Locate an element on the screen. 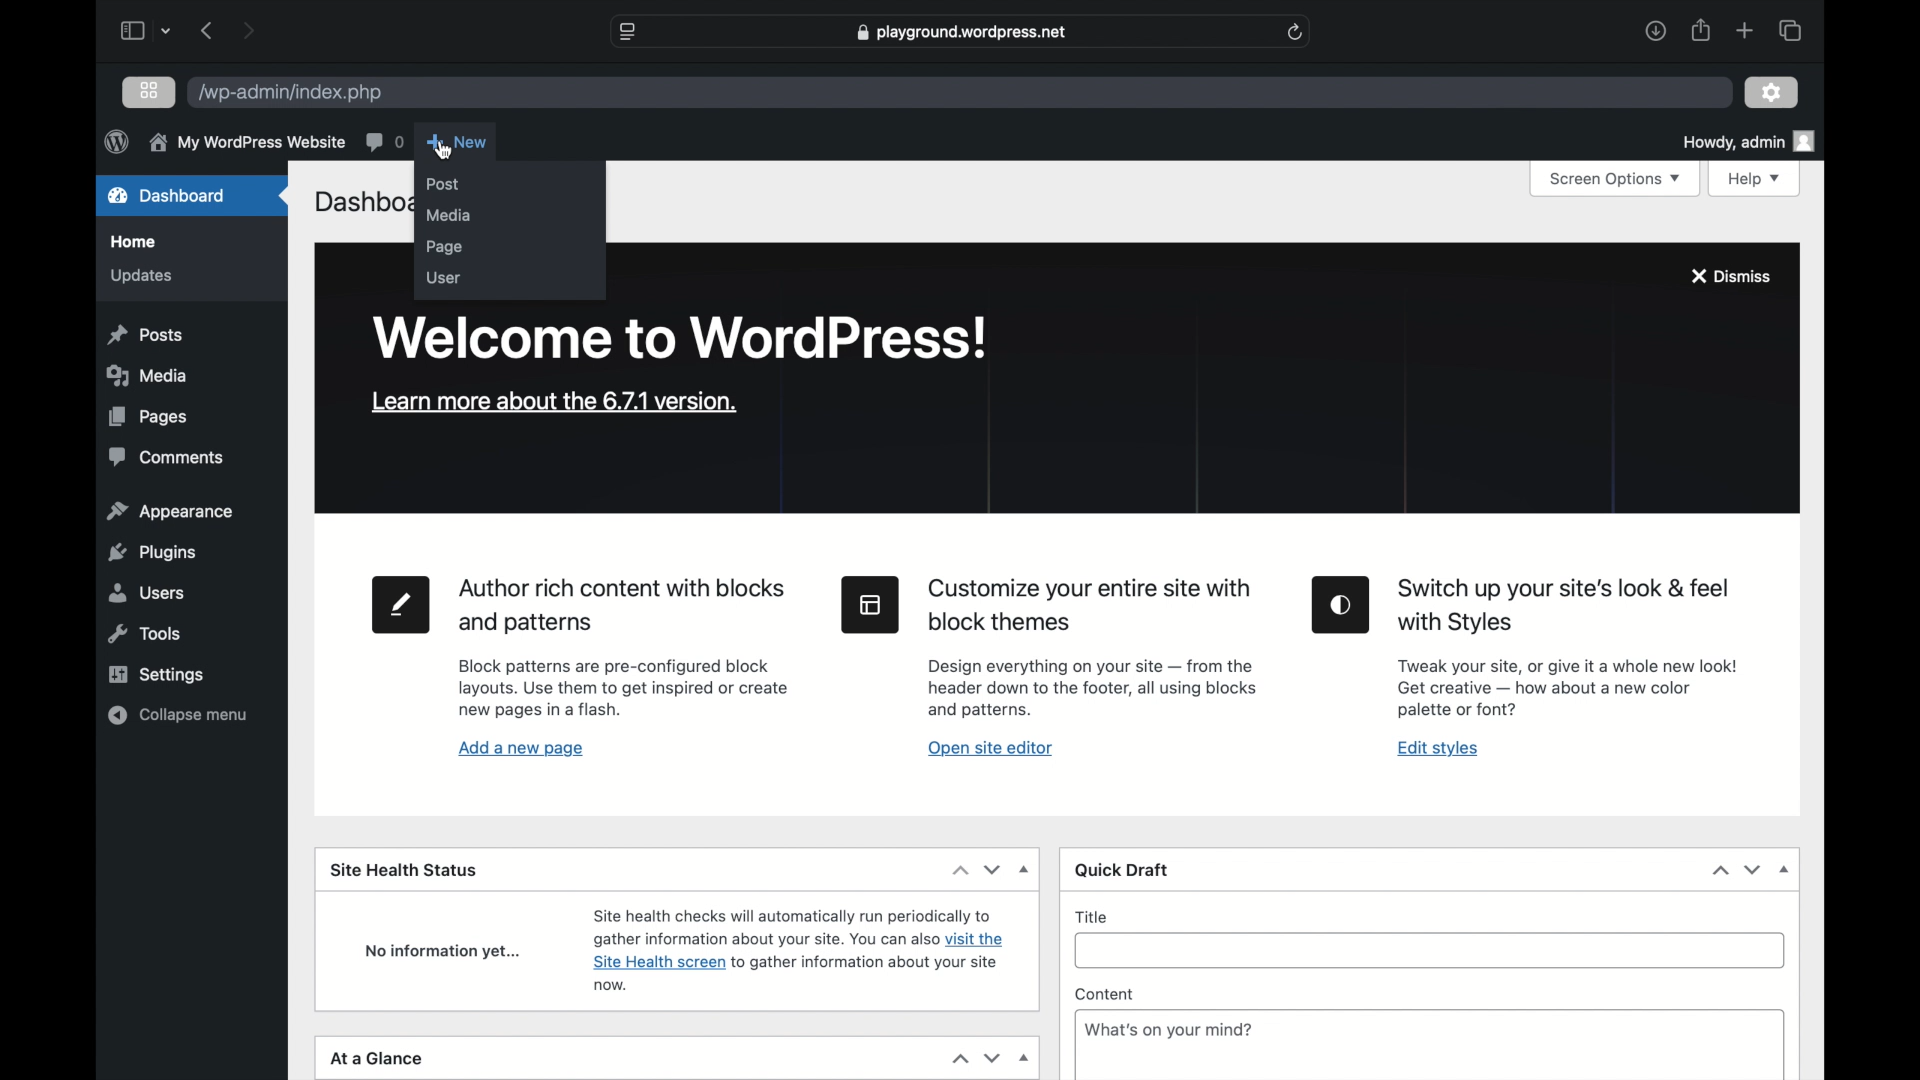  site editor tool information is located at coordinates (1093, 688).